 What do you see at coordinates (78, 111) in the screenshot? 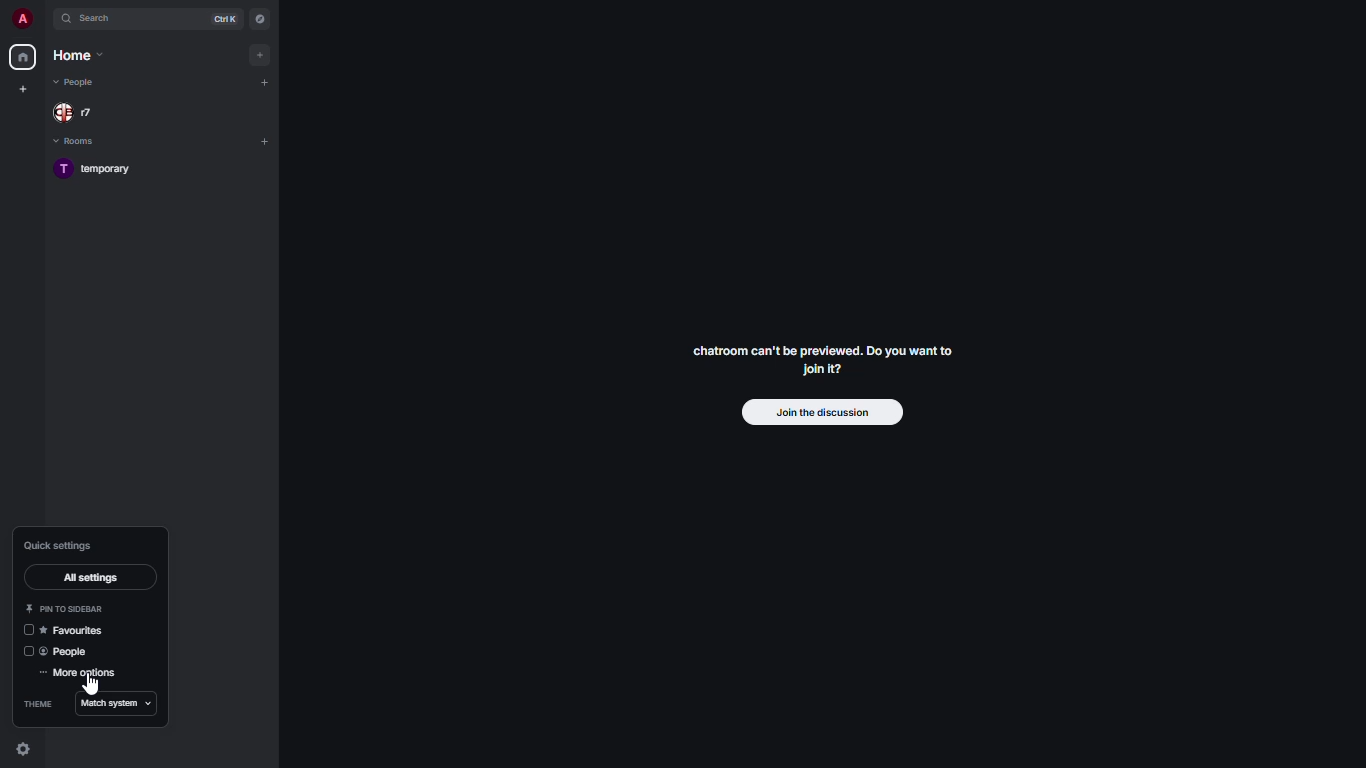
I see `people` at bounding box center [78, 111].